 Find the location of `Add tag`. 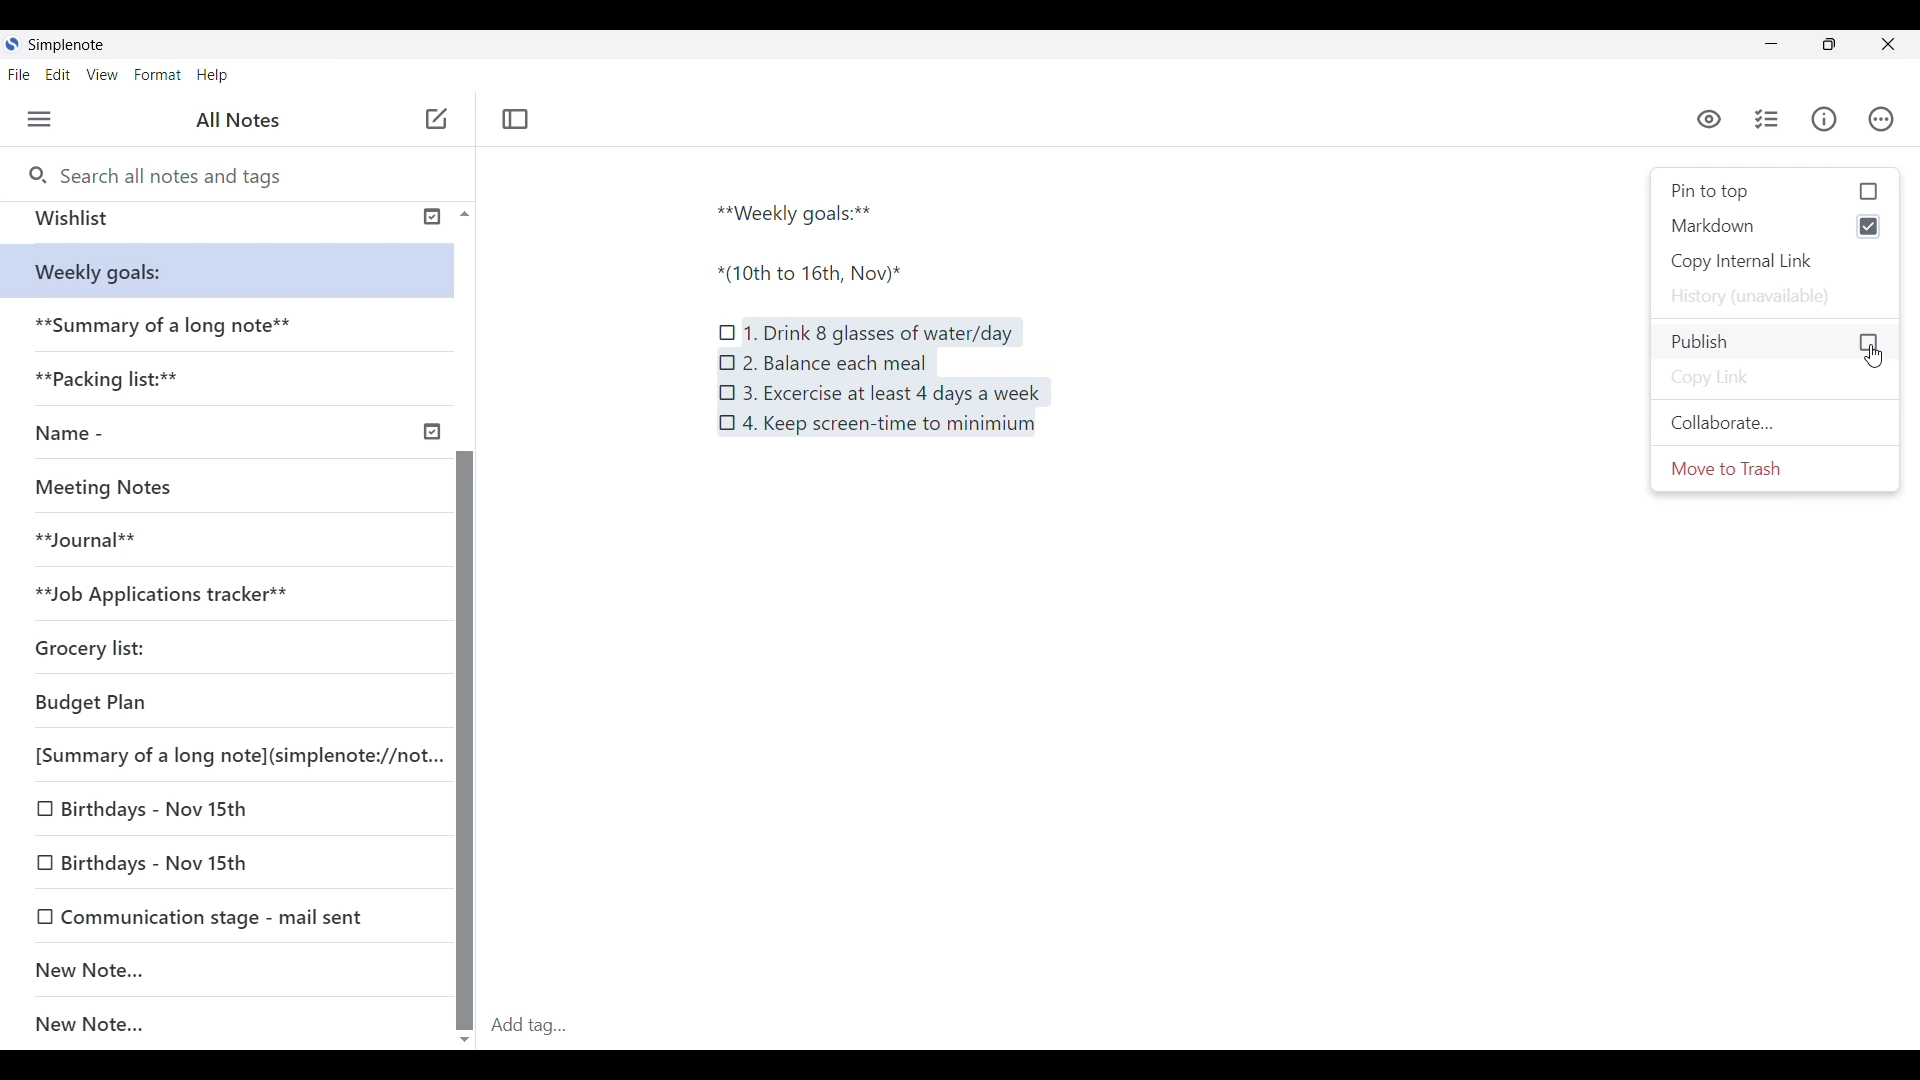

Add tag is located at coordinates (1200, 1025).